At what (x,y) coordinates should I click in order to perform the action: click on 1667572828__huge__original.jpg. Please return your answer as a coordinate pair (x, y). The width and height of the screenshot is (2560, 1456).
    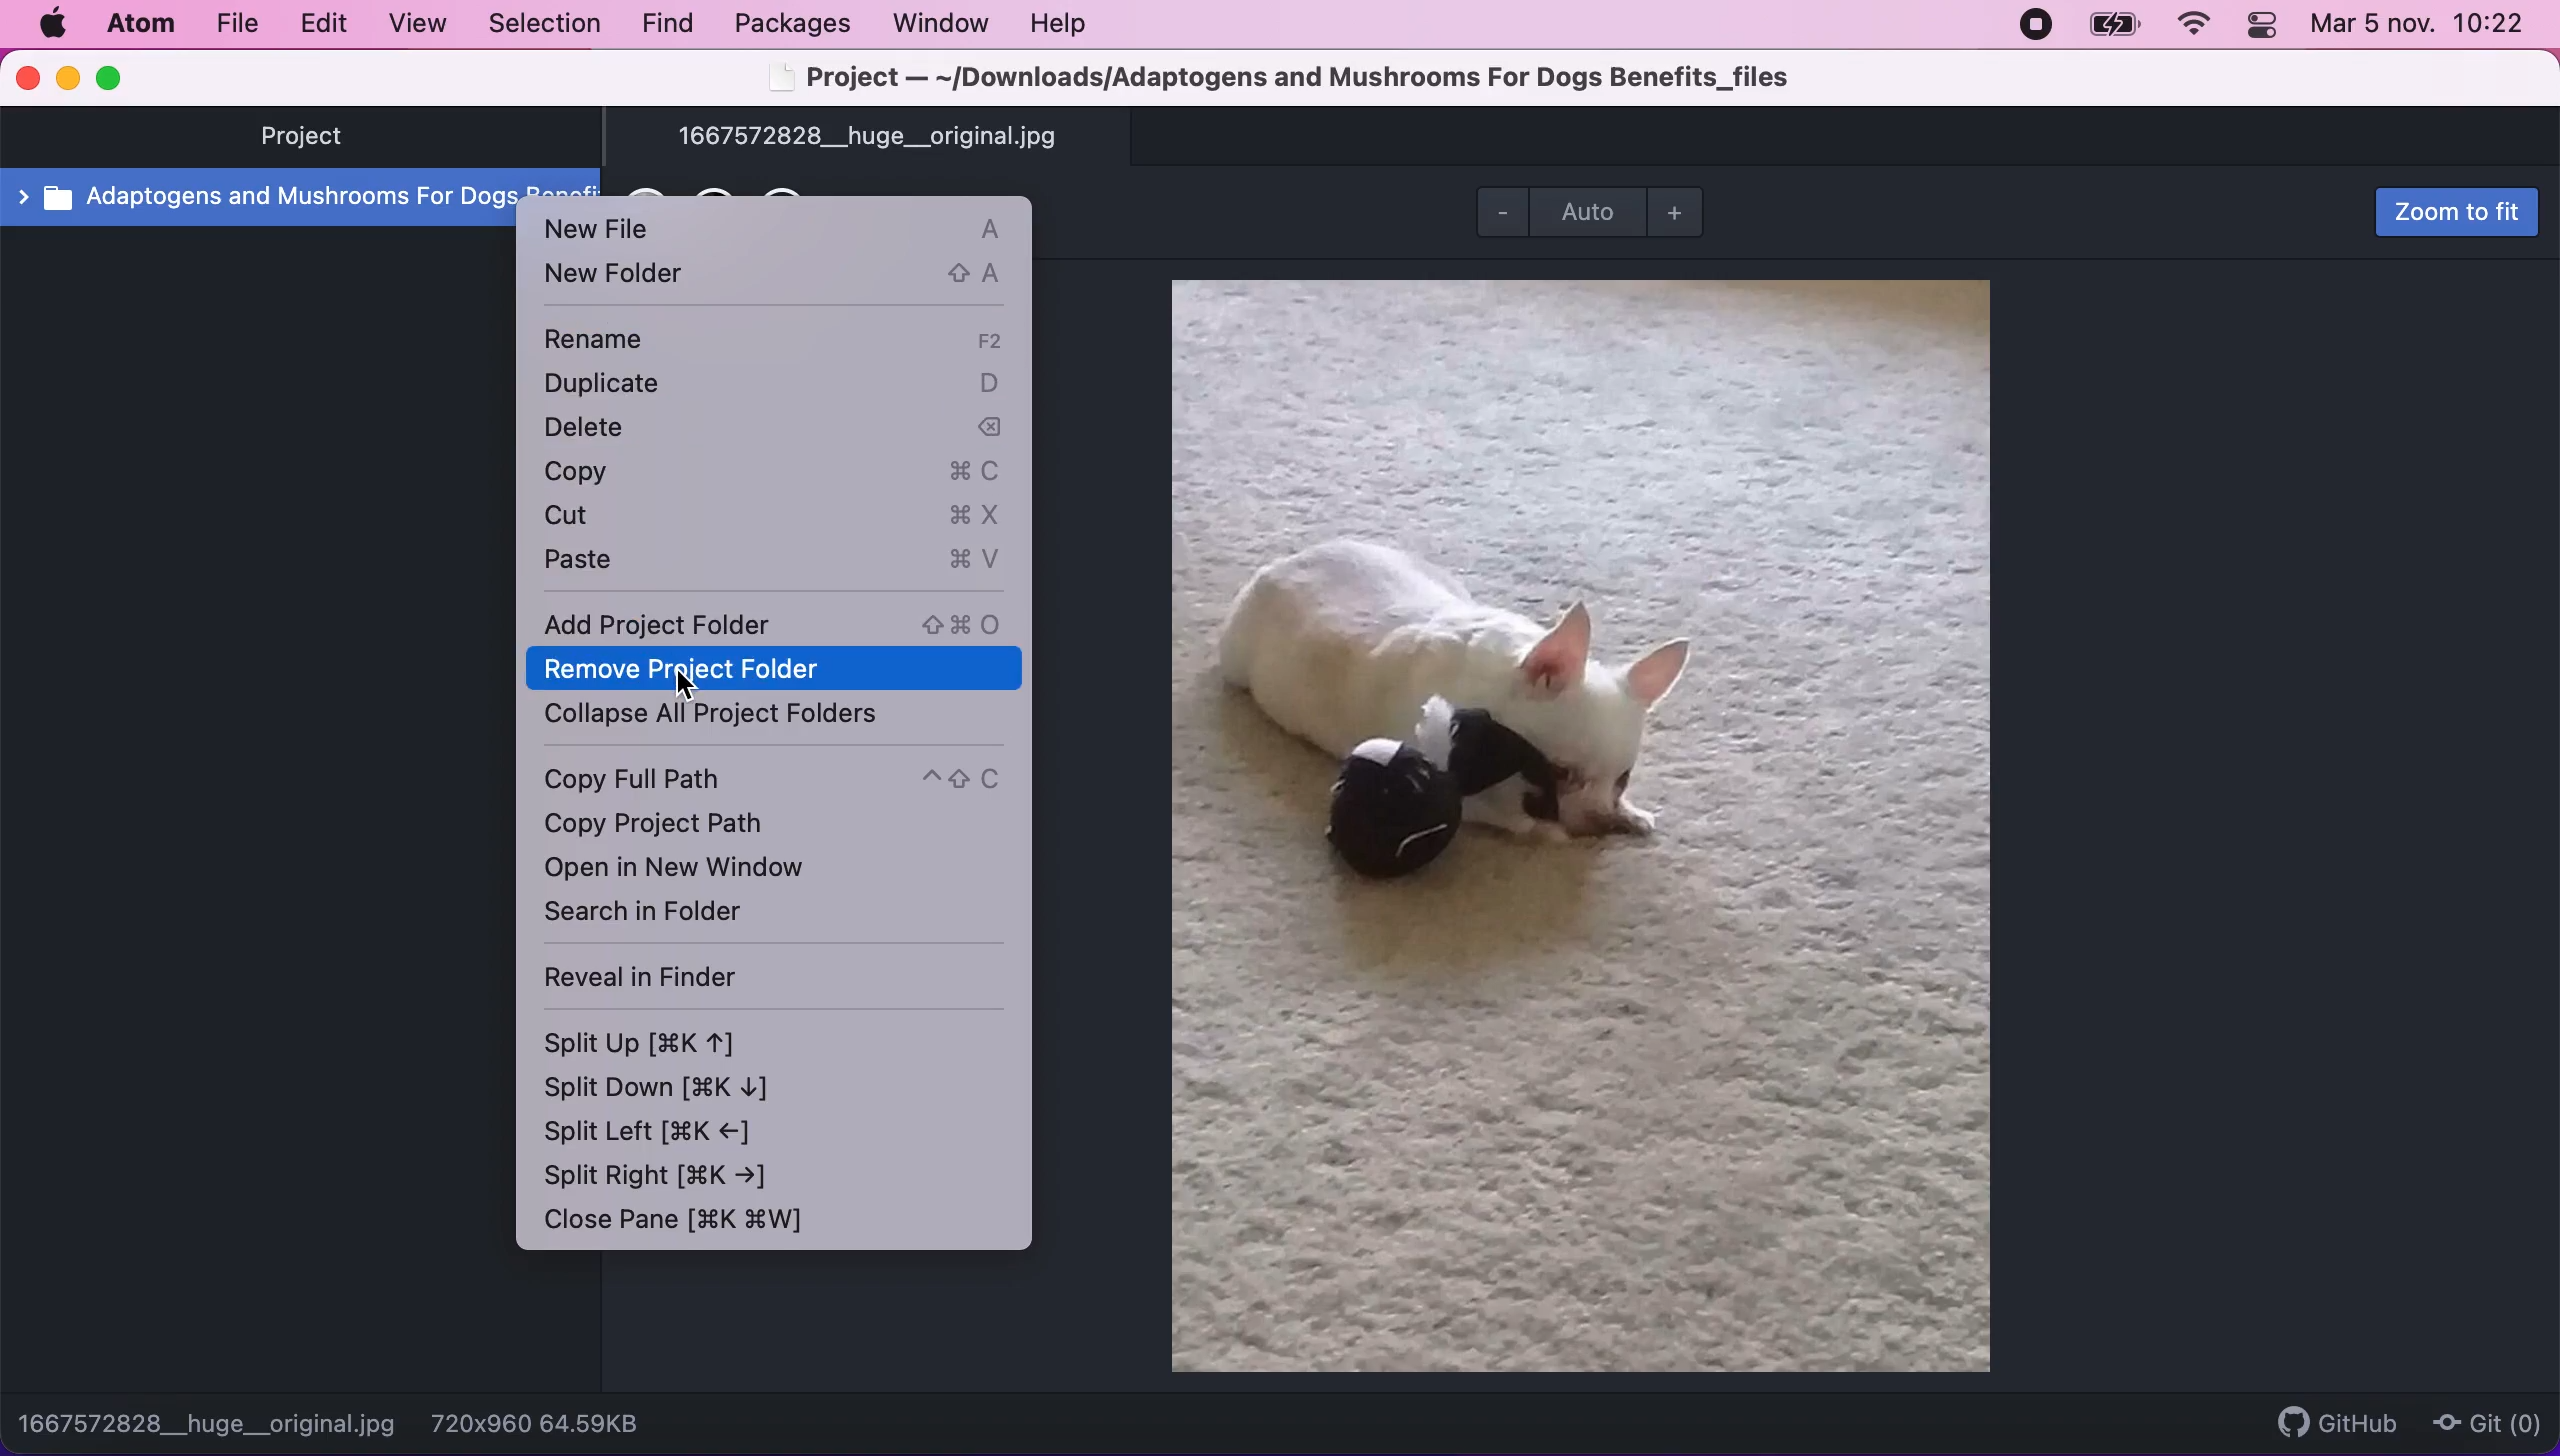
    Looking at the image, I should click on (868, 137).